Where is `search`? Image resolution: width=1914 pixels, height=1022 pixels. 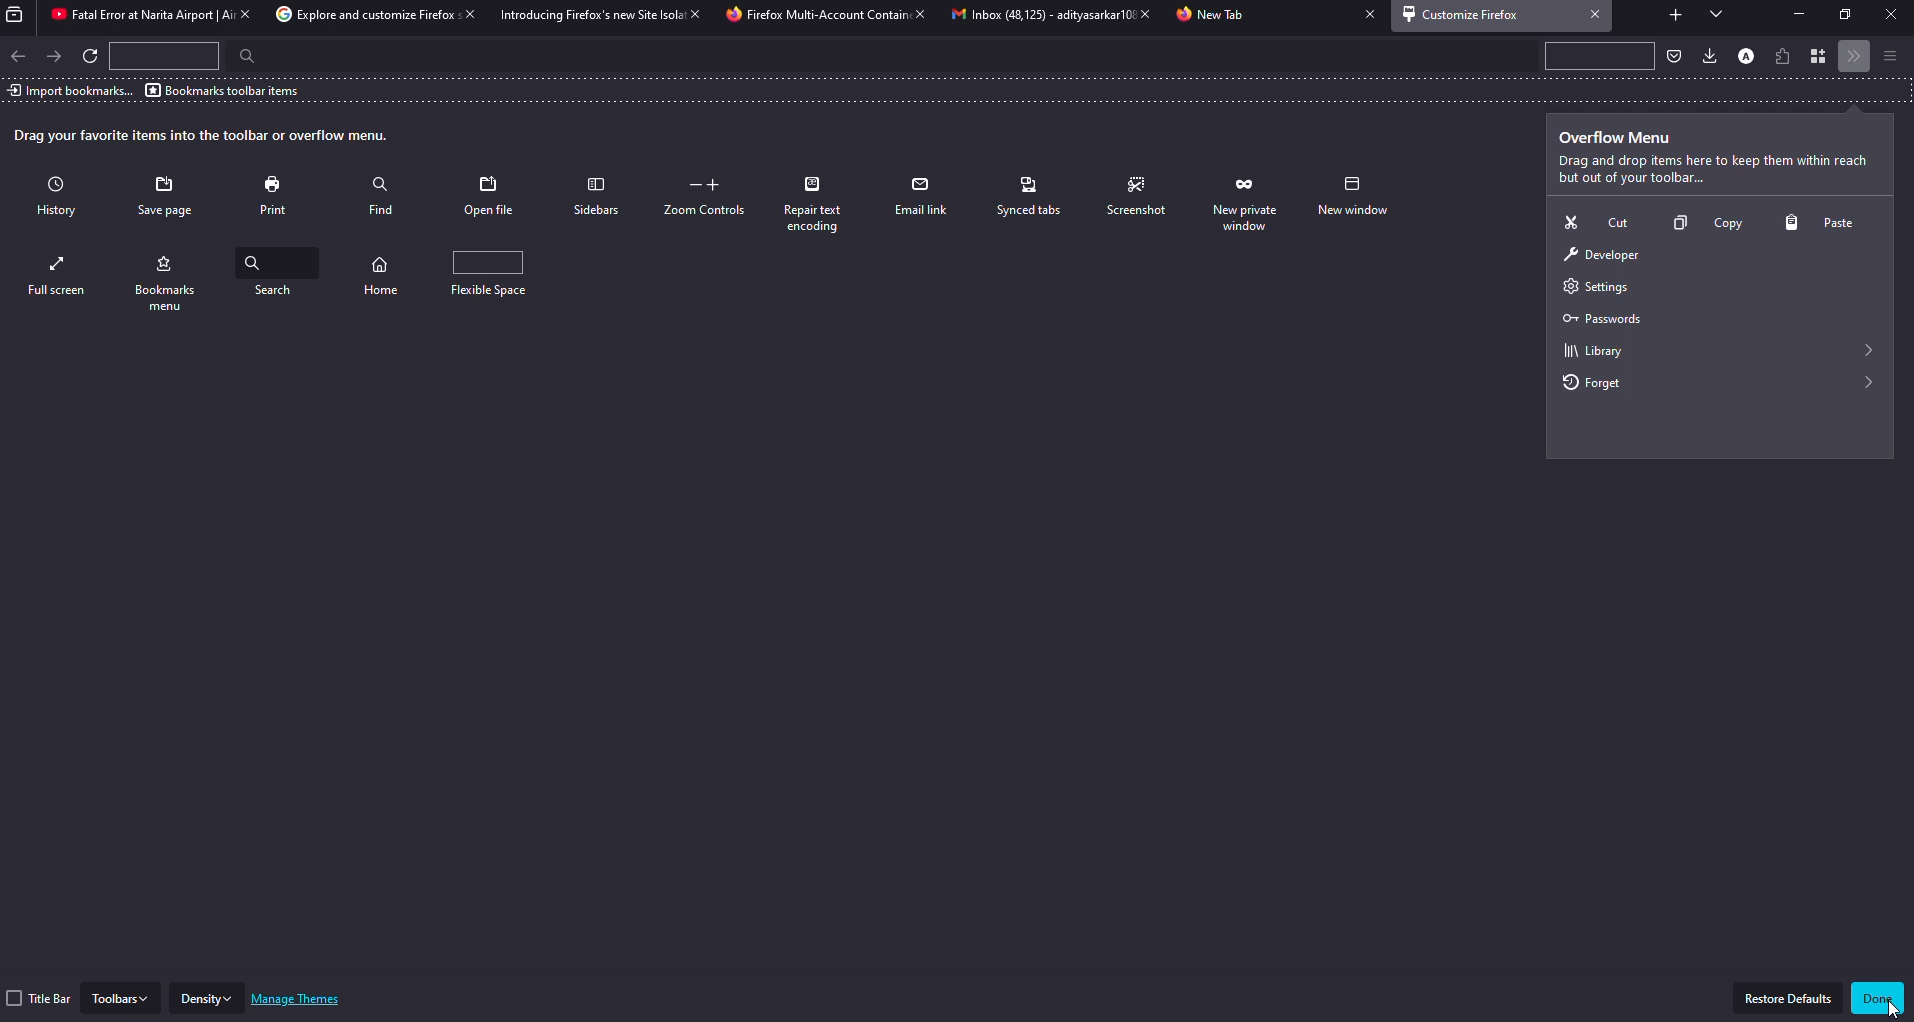 search is located at coordinates (240, 56).